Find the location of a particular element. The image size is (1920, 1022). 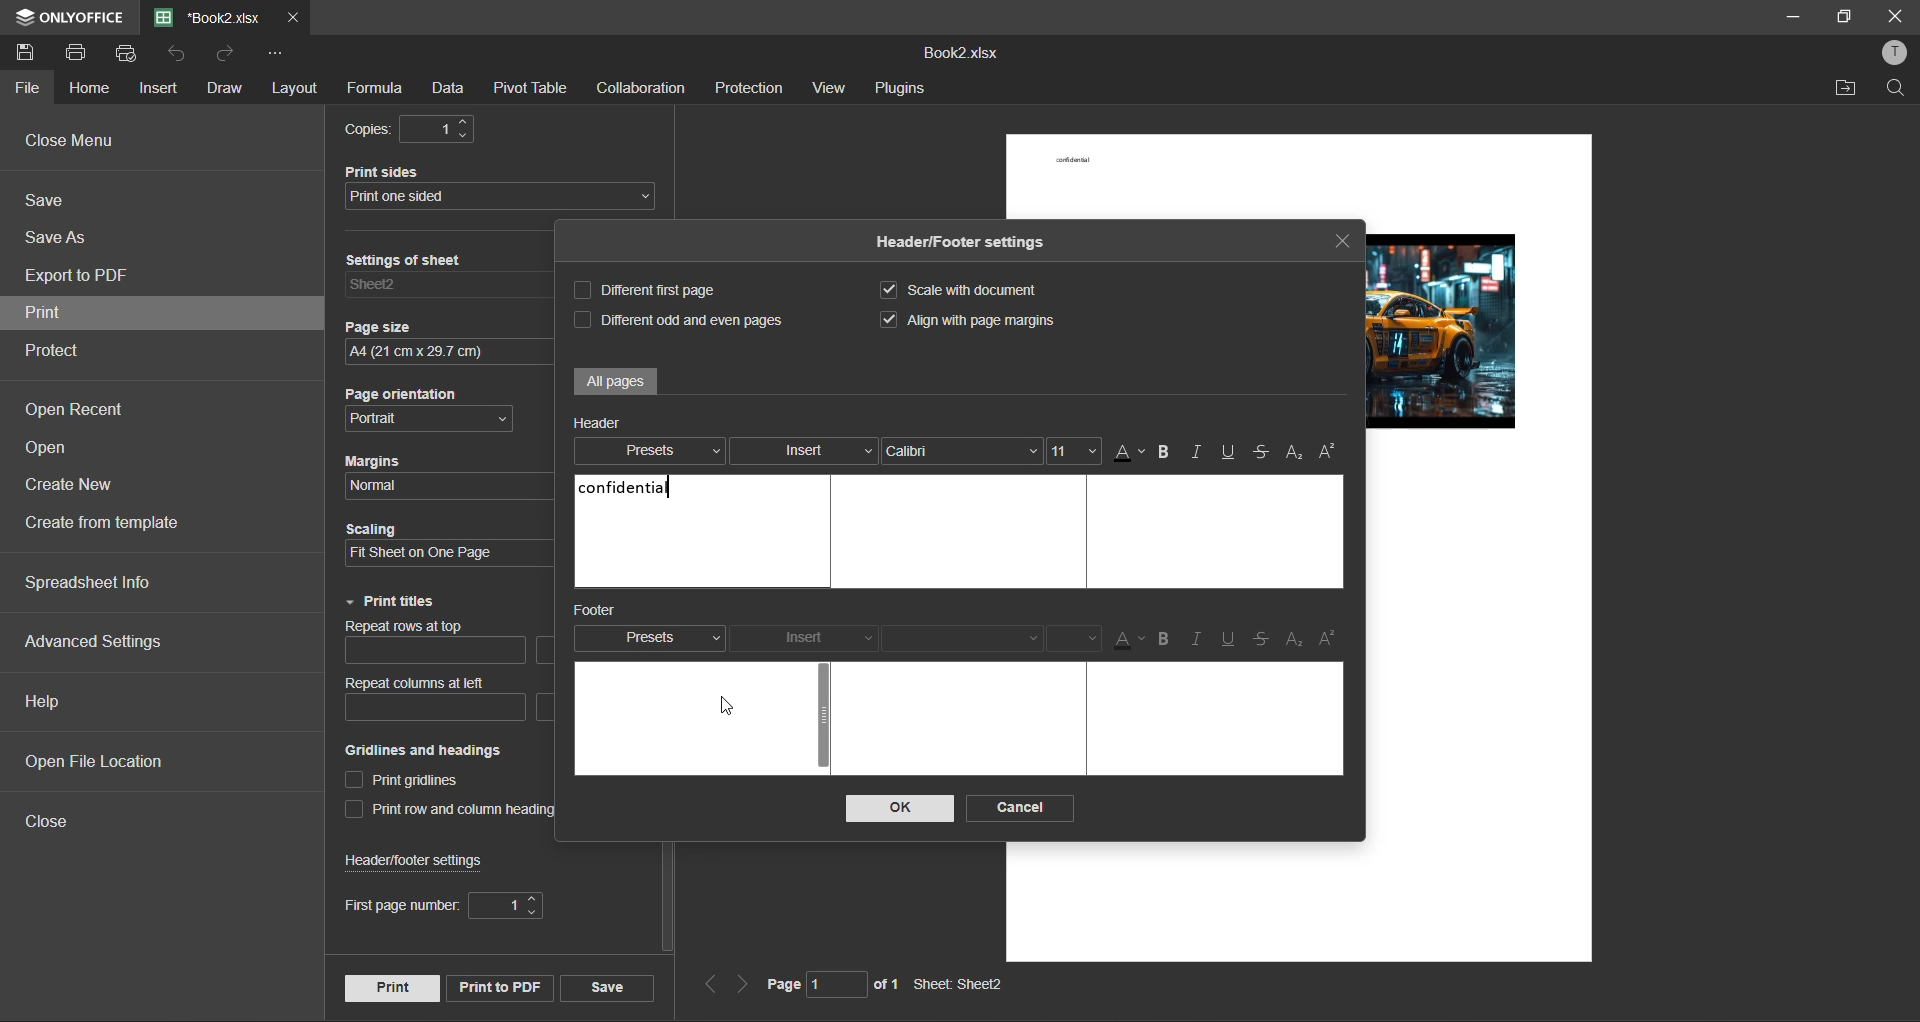

repeat rows at top is located at coordinates (449, 644).